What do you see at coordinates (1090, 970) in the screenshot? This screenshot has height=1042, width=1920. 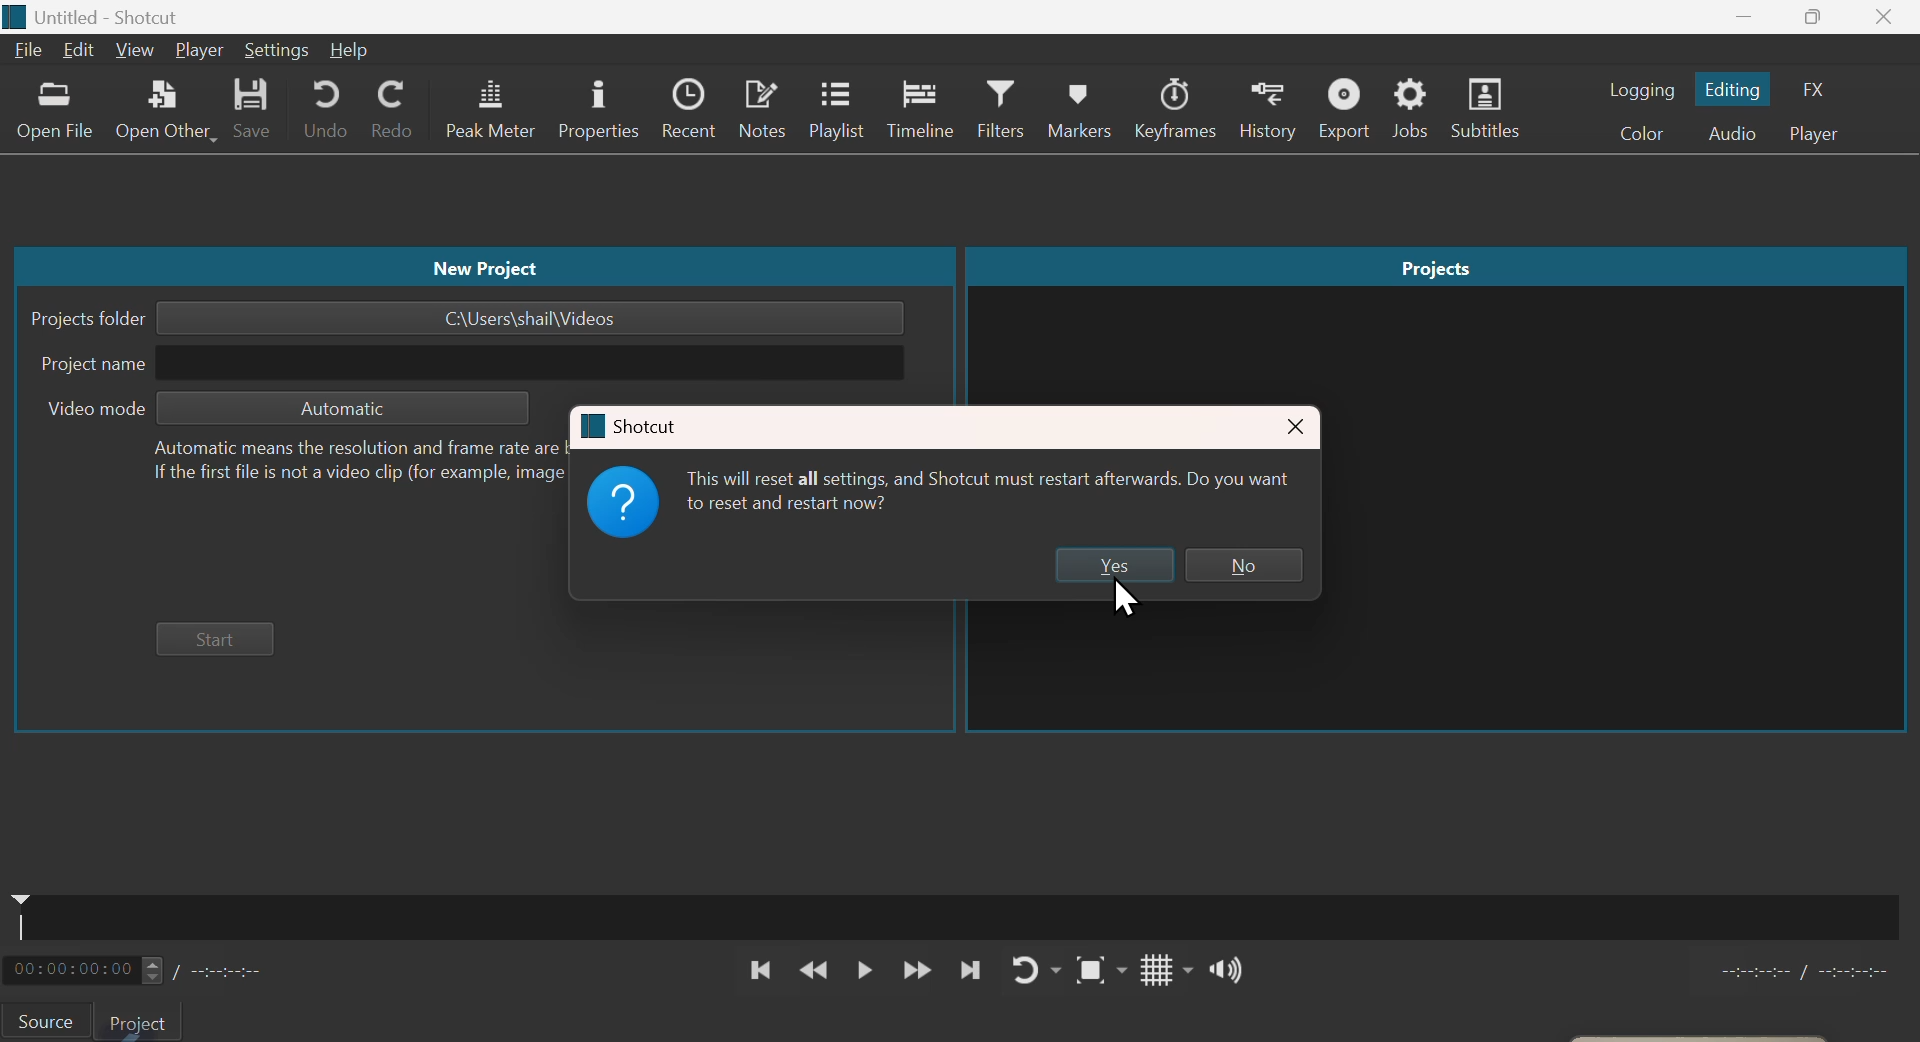 I see `focus` at bounding box center [1090, 970].